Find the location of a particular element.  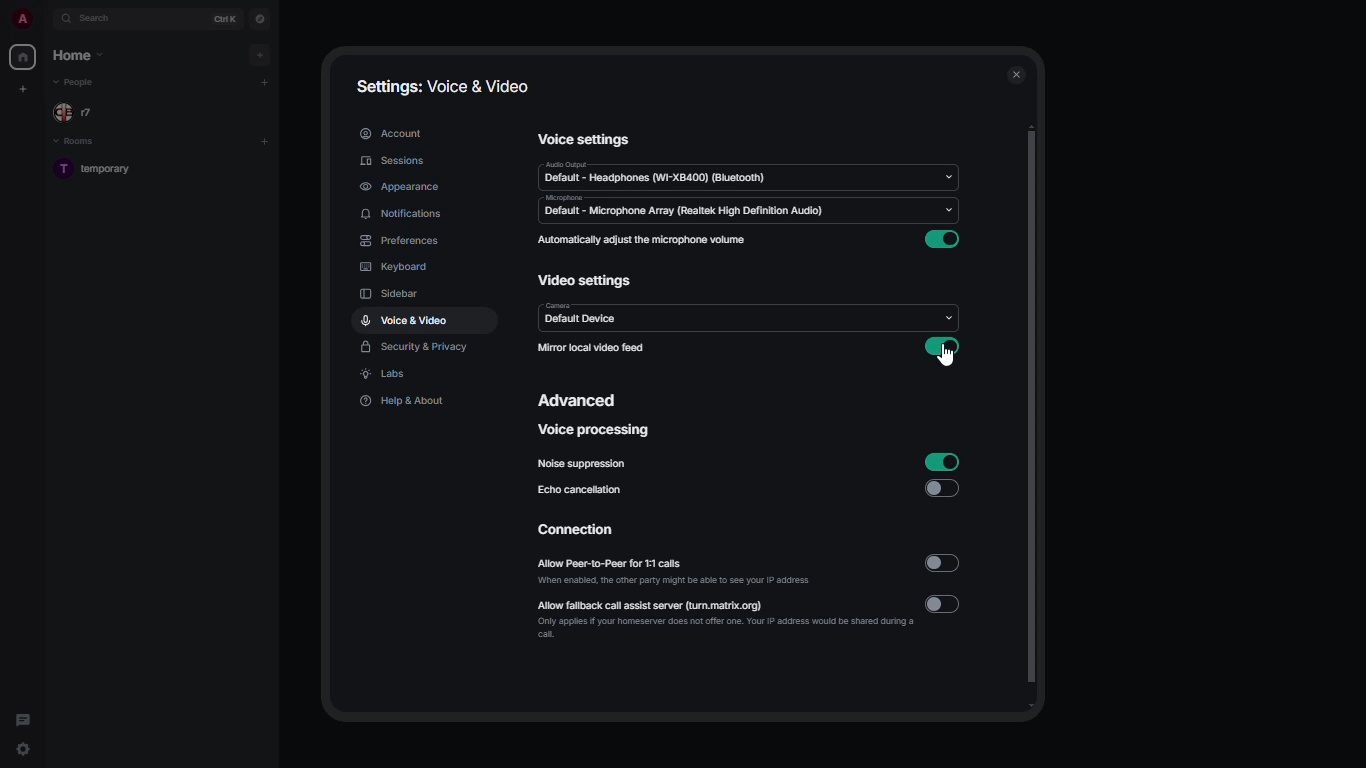

search is located at coordinates (104, 19).